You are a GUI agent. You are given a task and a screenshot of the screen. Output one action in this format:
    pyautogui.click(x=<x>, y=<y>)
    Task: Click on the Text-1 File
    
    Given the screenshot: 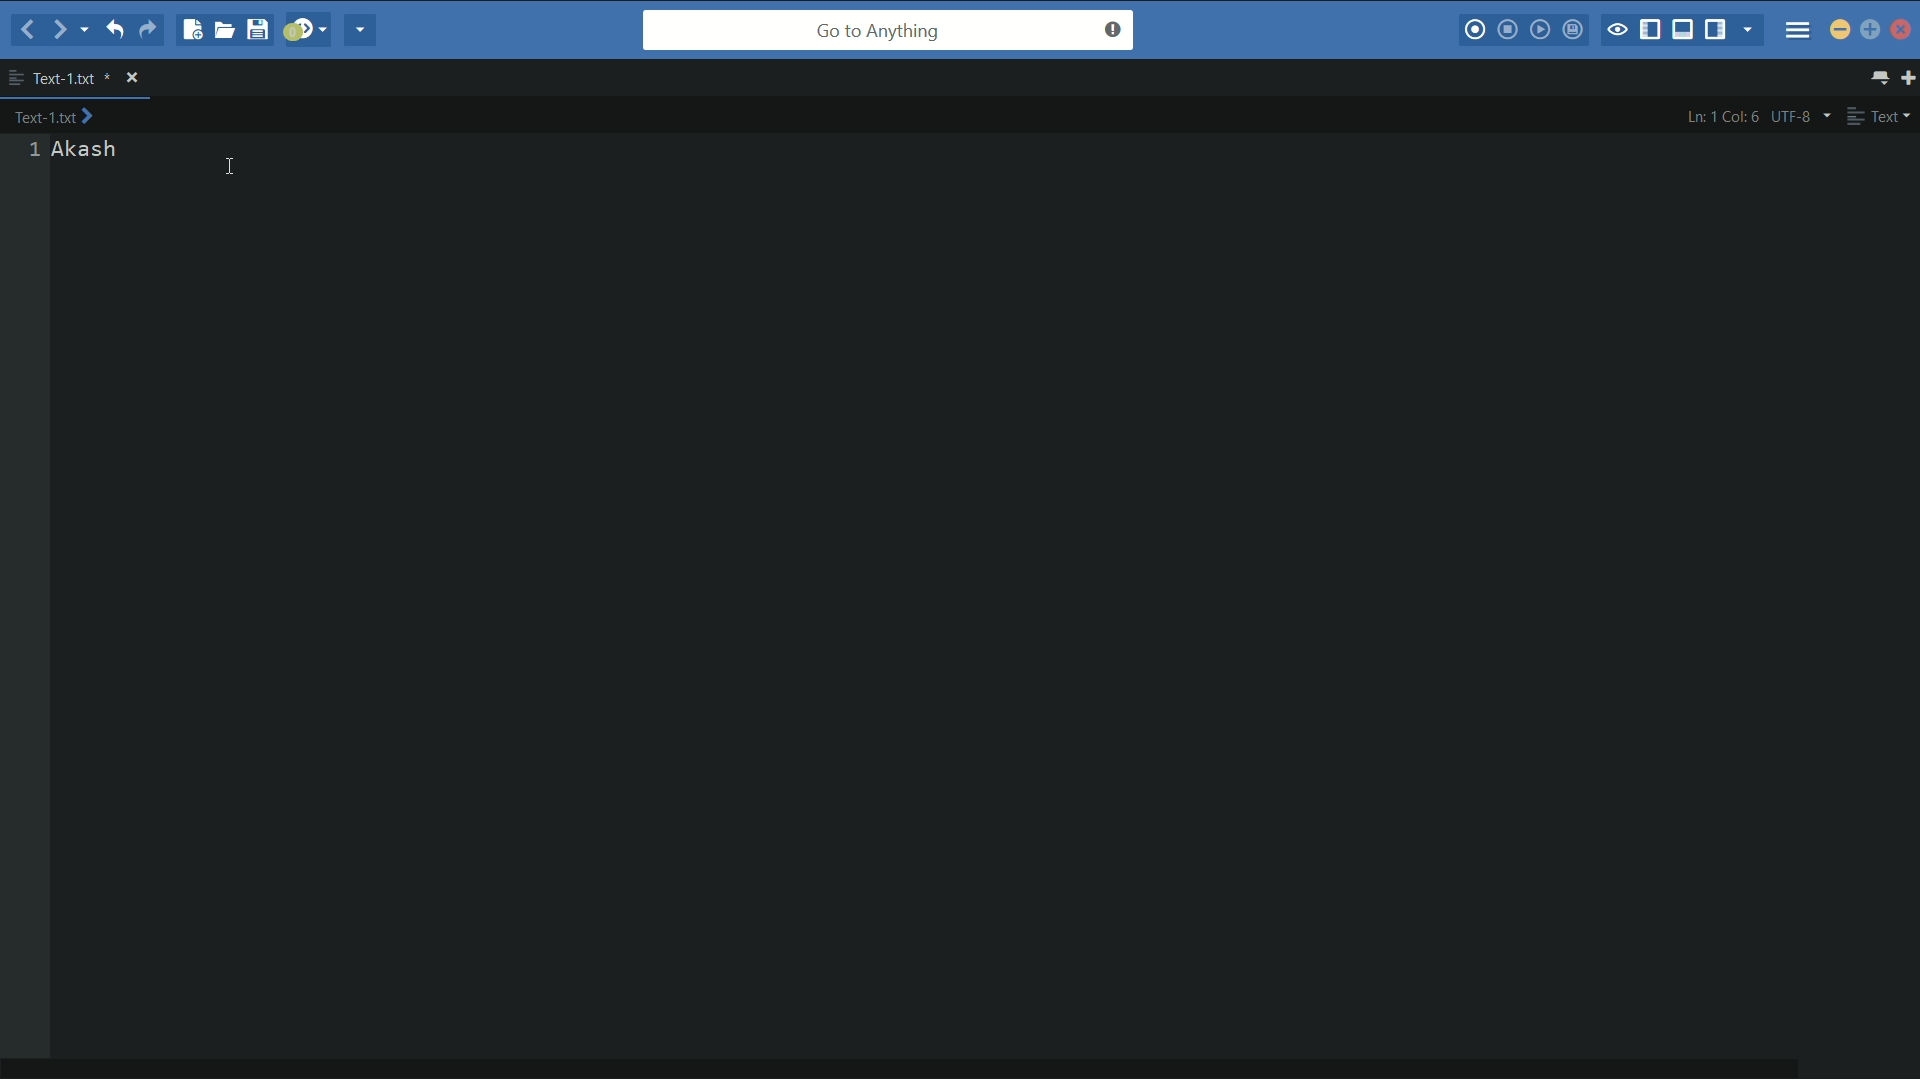 What is the action you would take?
    pyautogui.click(x=71, y=77)
    